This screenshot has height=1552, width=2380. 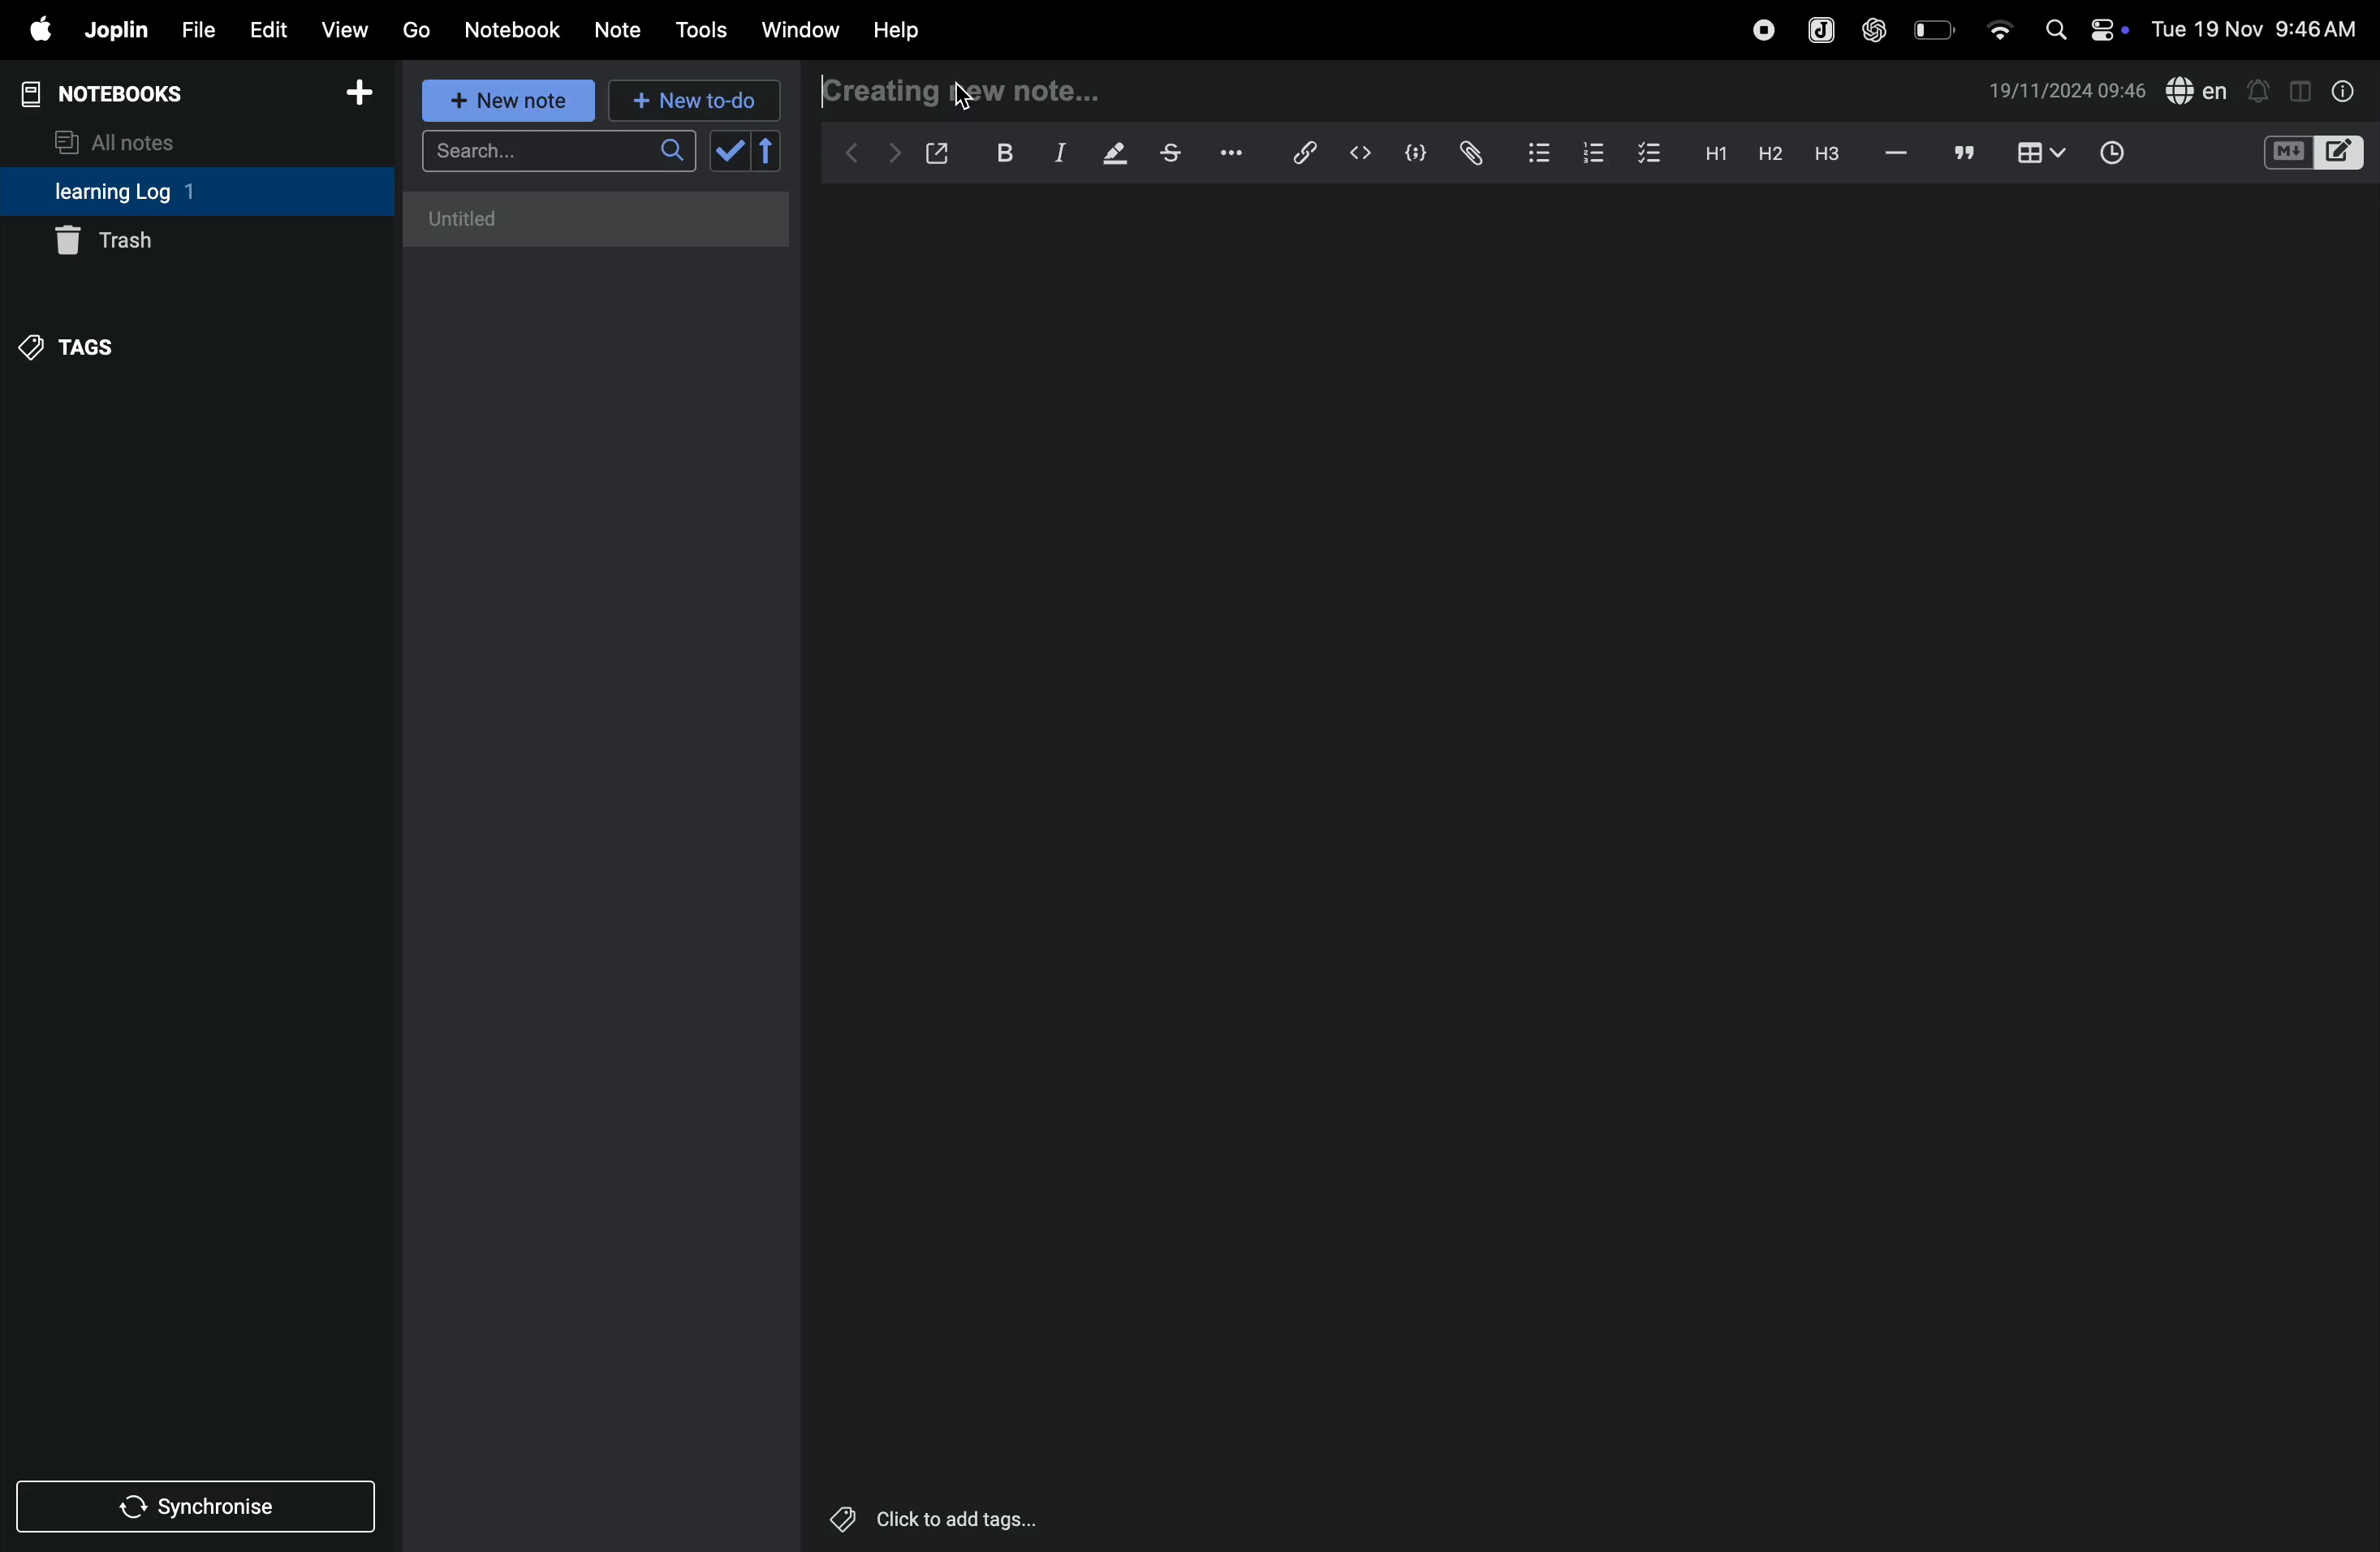 I want to click on tools, so click(x=698, y=30).